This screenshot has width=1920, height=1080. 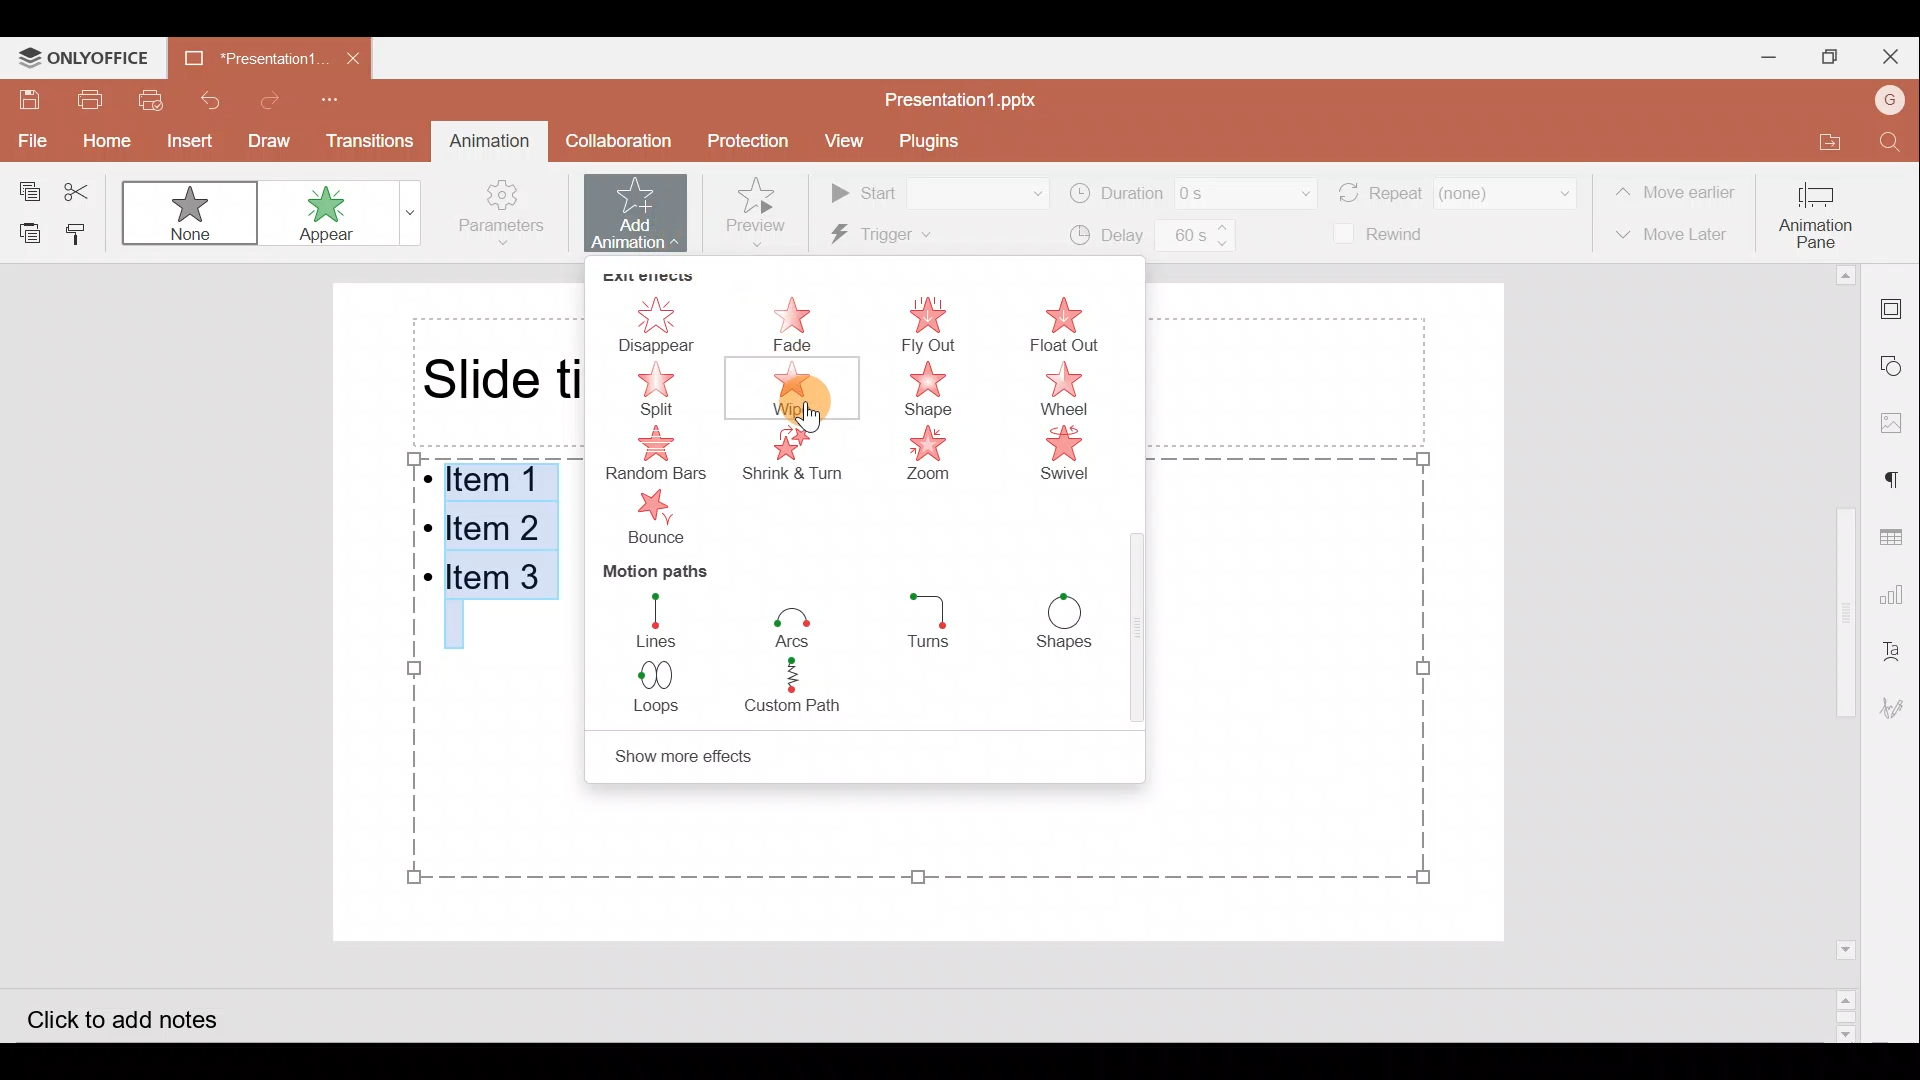 What do you see at coordinates (810, 690) in the screenshot?
I see `Custom path` at bounding box center [810, 690].